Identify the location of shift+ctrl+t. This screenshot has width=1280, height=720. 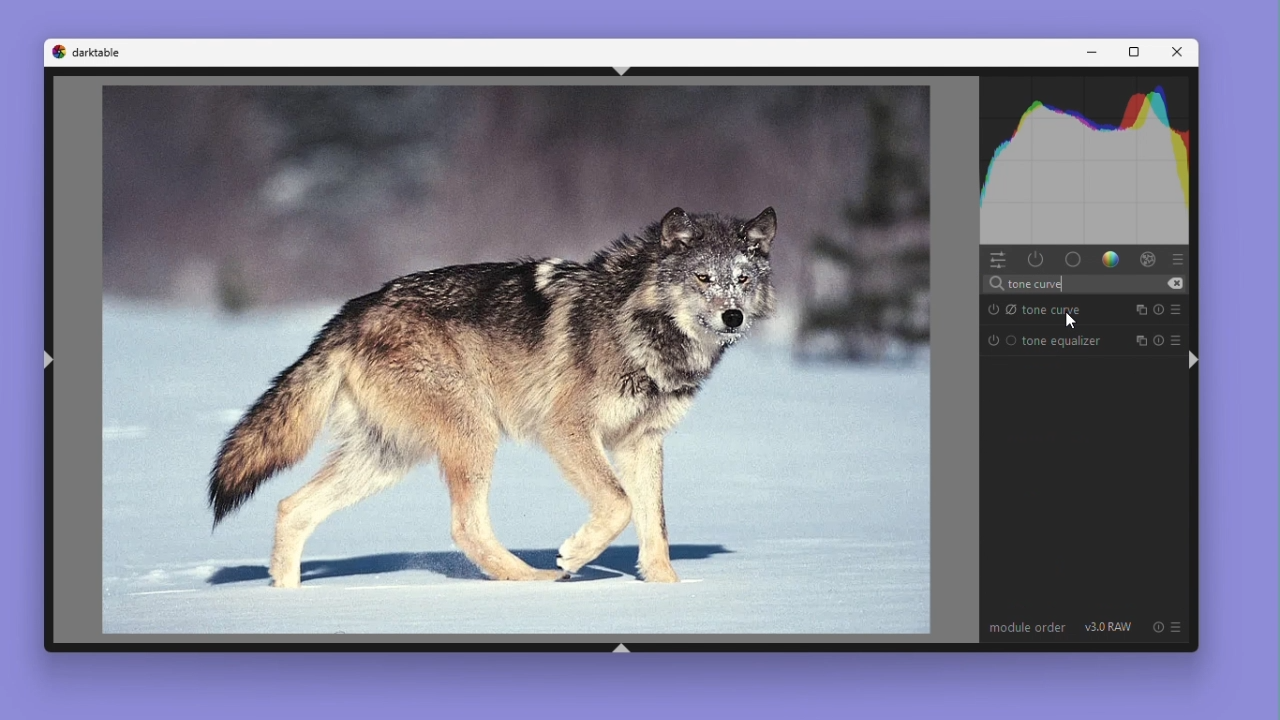
(619, 71).